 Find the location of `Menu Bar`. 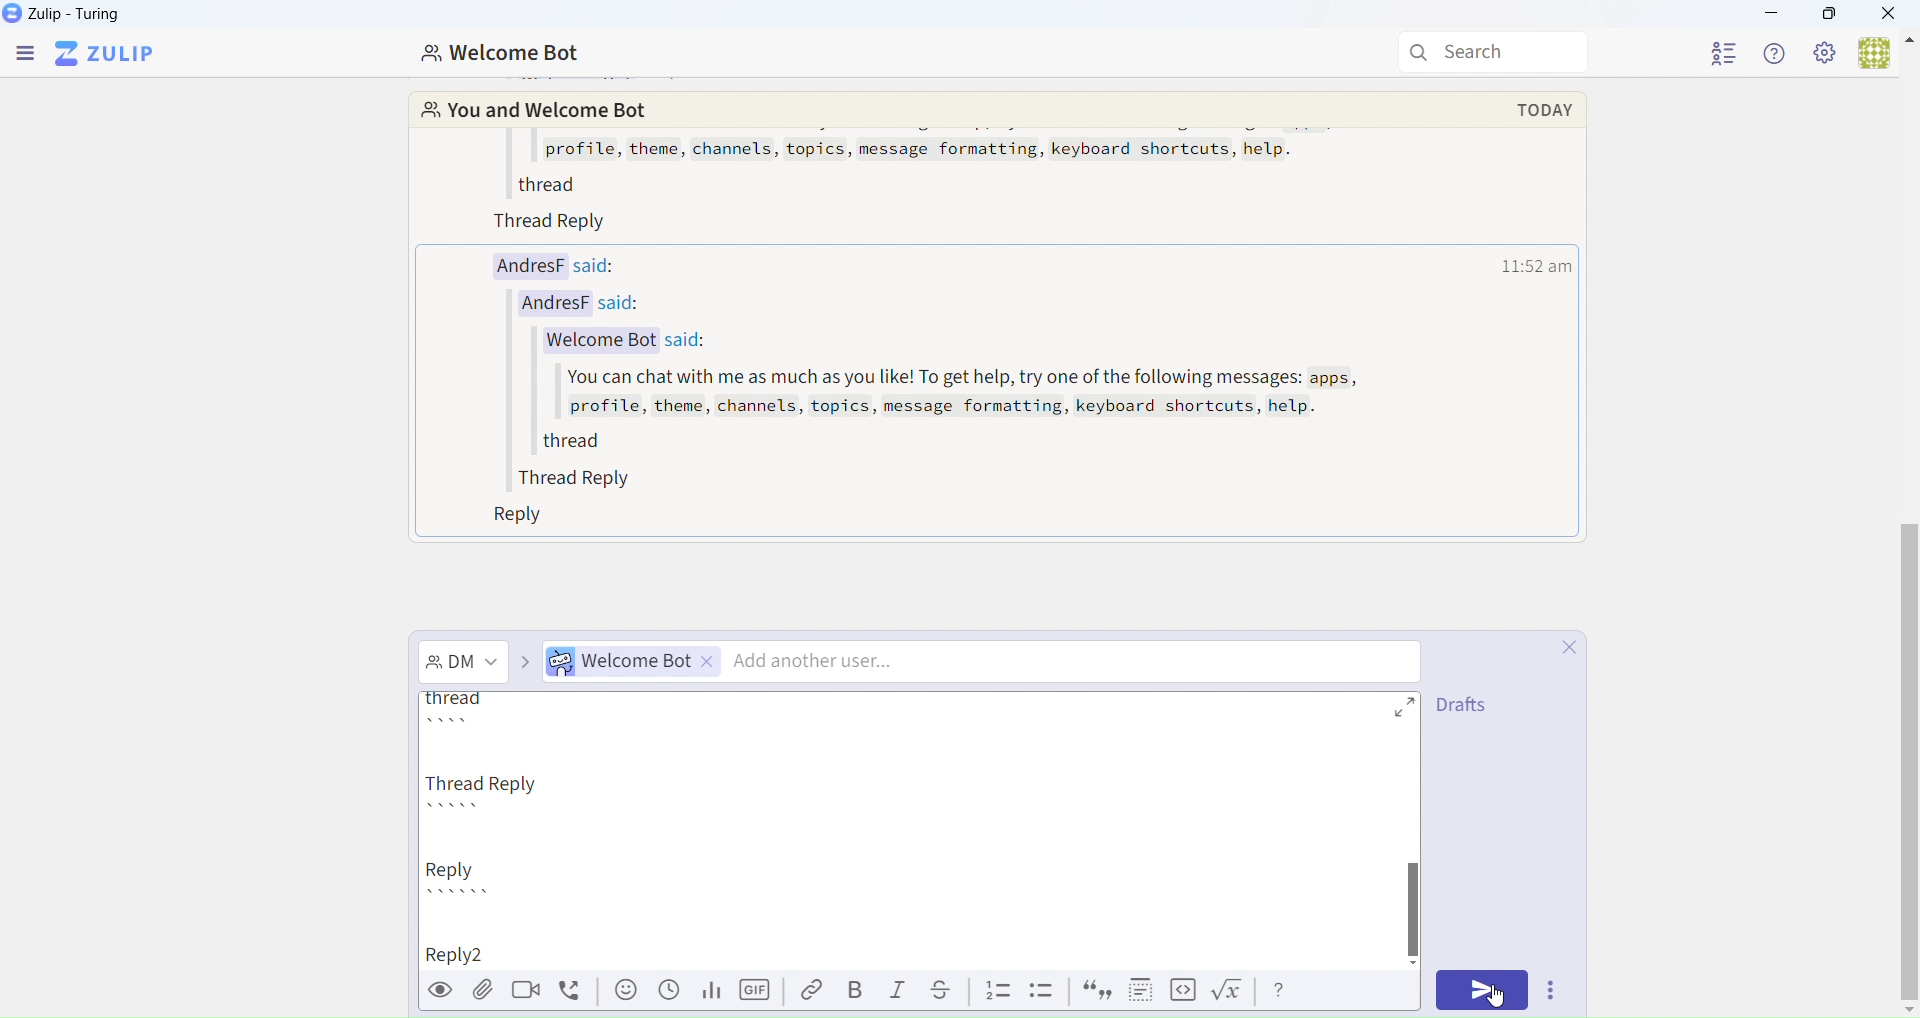

Menu Bar is located at coordinates (26, 57).